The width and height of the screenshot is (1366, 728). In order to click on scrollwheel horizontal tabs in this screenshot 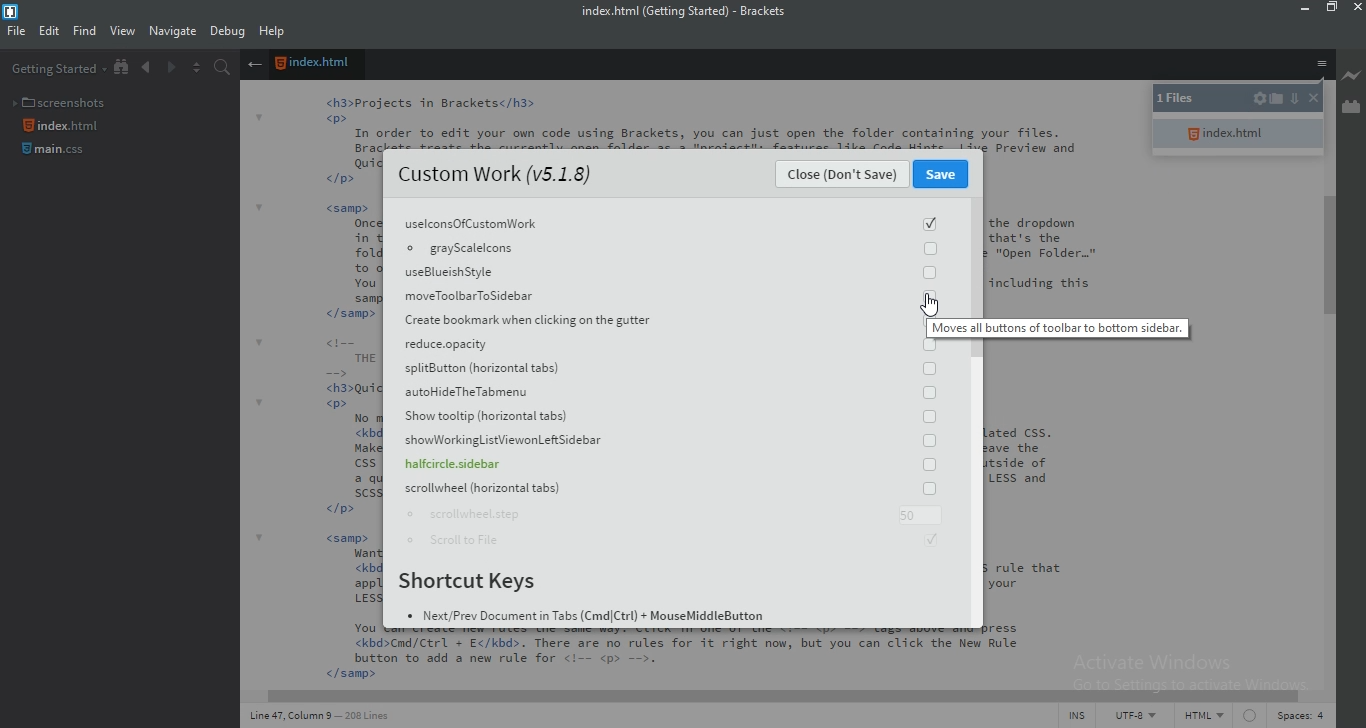, I will do `click(664, 490)`.